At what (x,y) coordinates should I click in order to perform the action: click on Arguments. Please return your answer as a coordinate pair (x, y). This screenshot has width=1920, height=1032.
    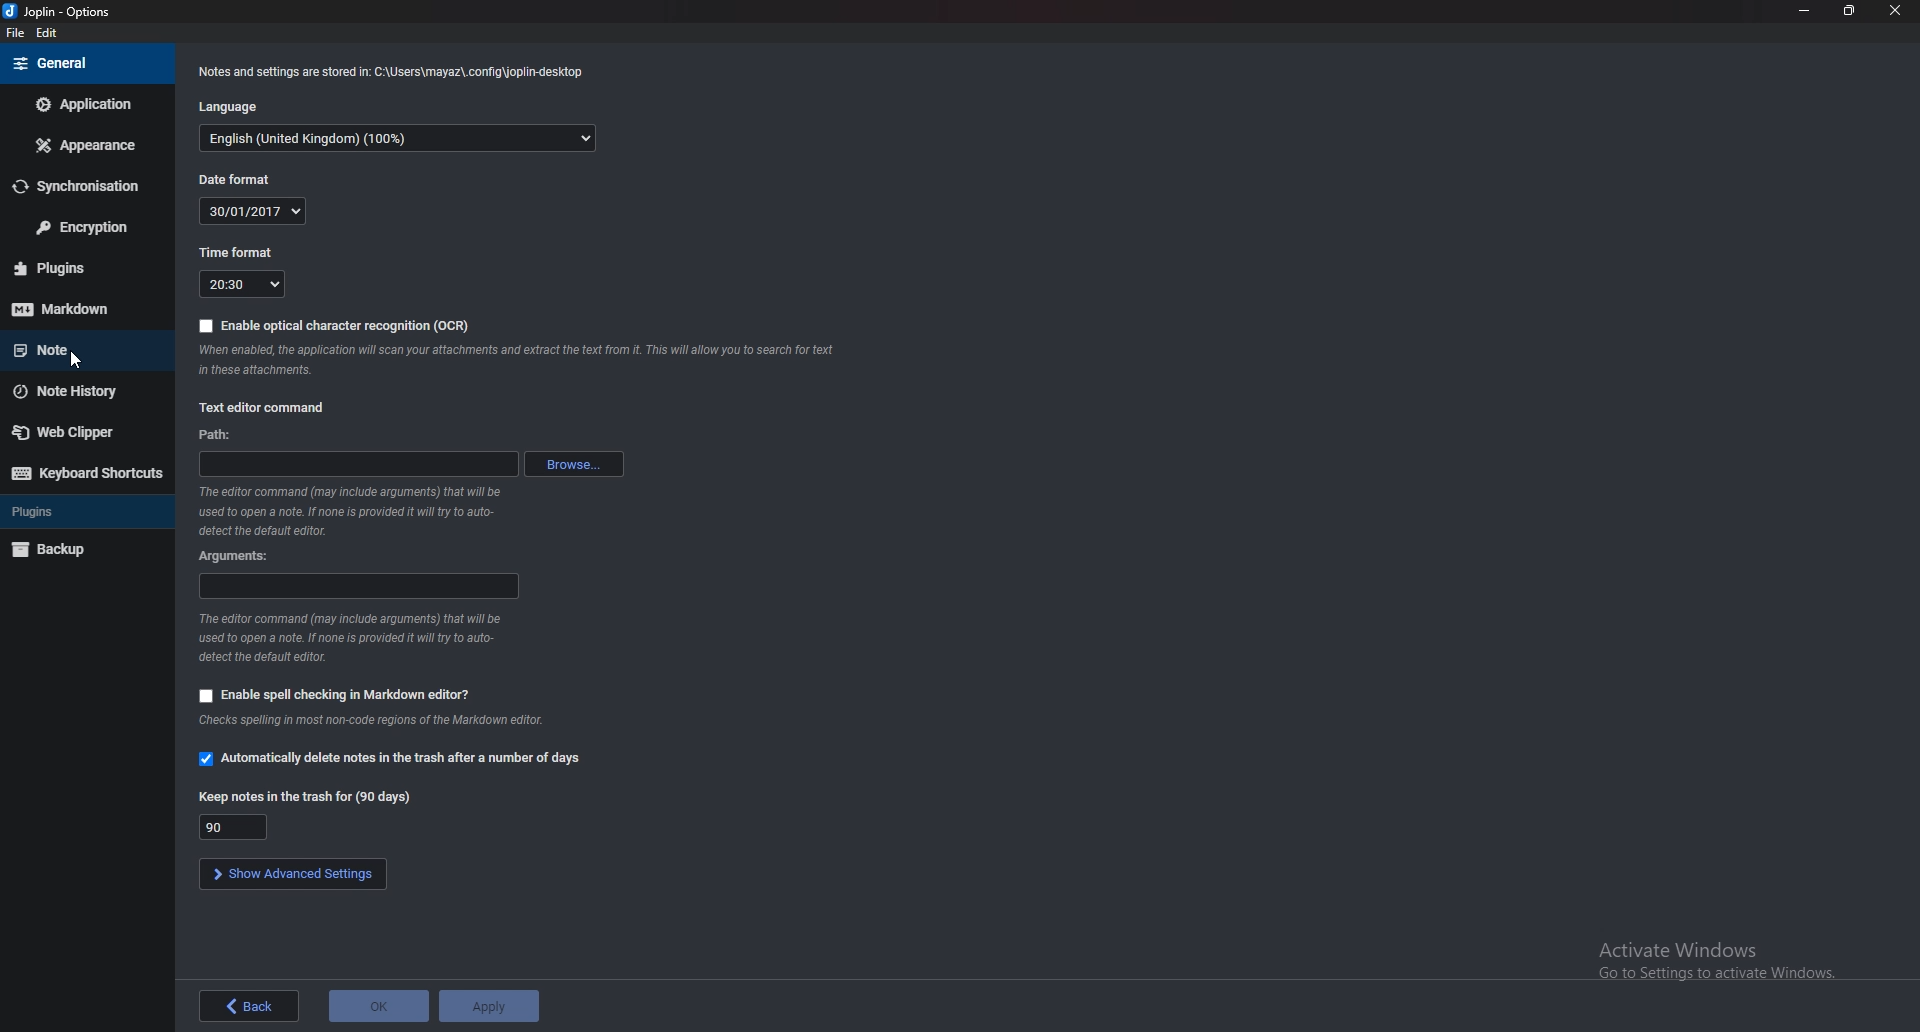
    Looking at the image, I should click on (232, 558).